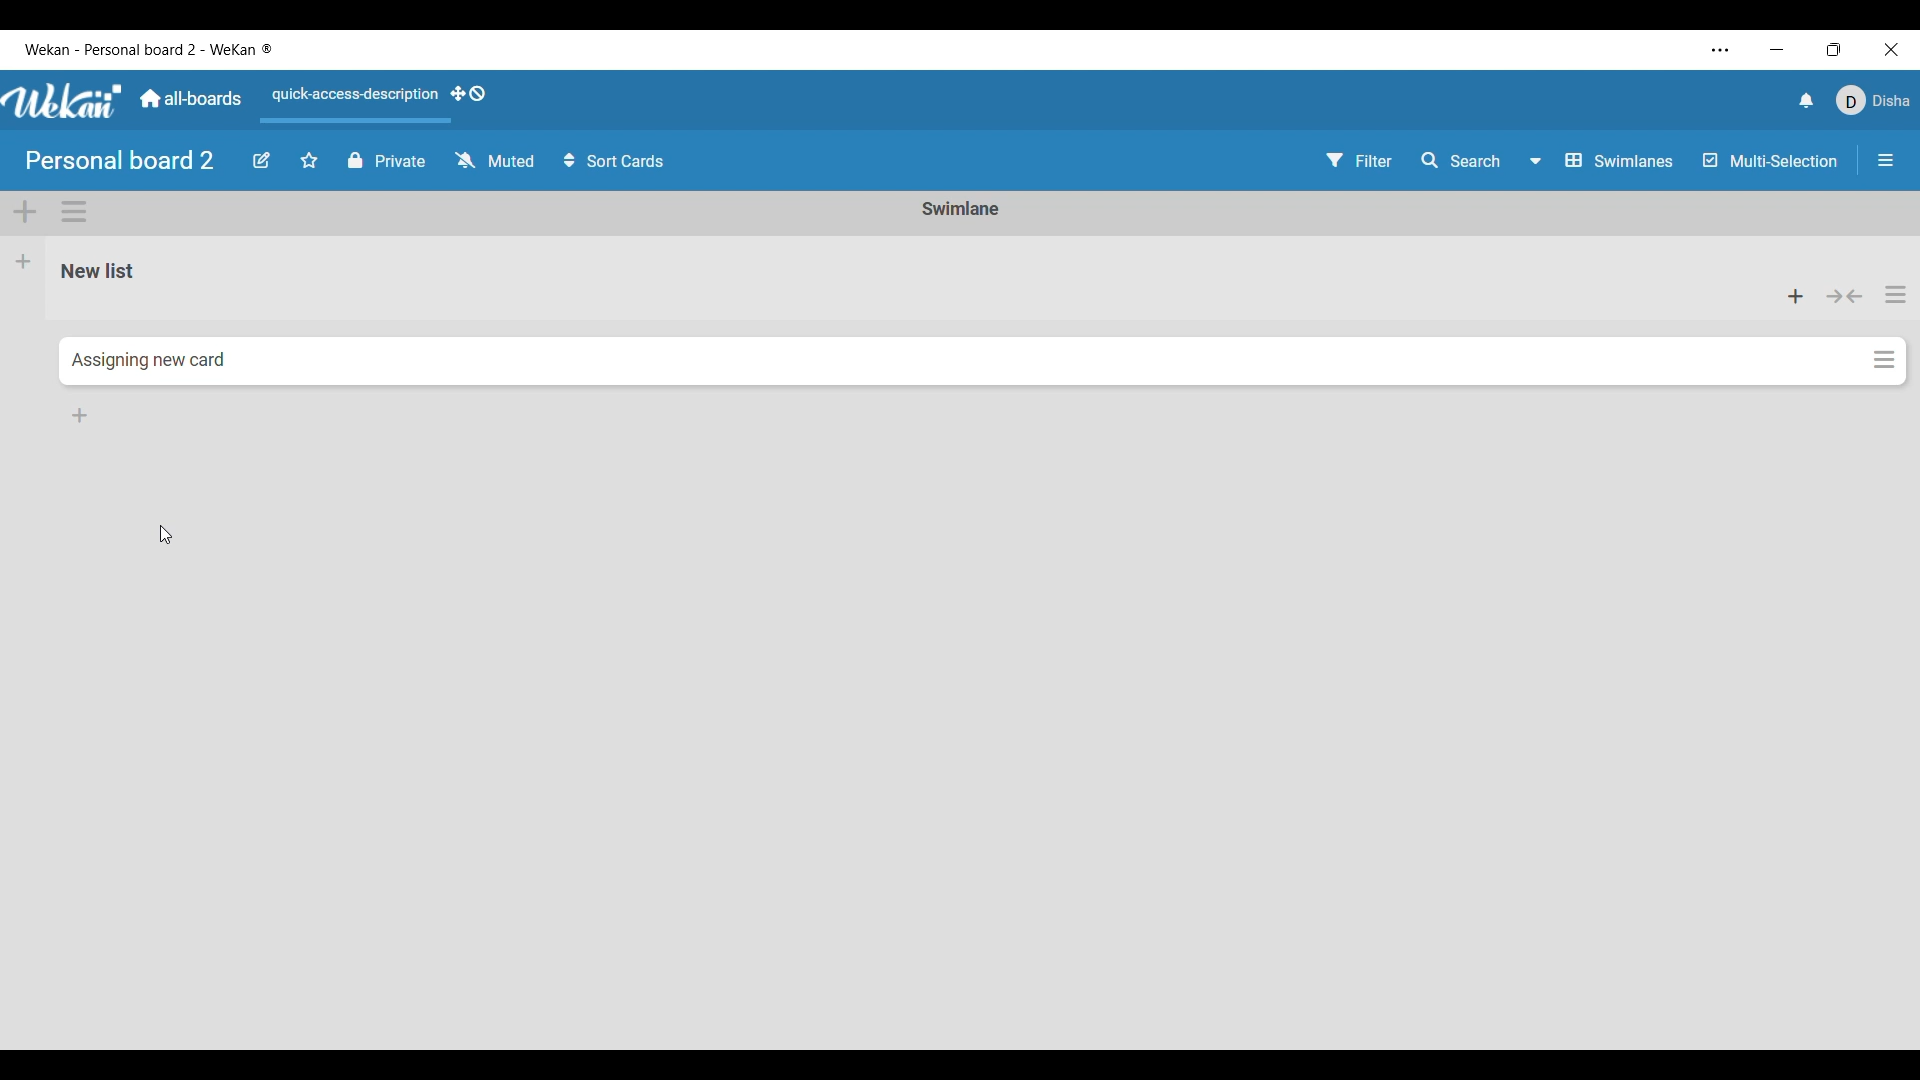 Image resolution: width=1920 pixels, height=1080 pixels. I want to click on Open/Close sidebar, so click(1886, 160).